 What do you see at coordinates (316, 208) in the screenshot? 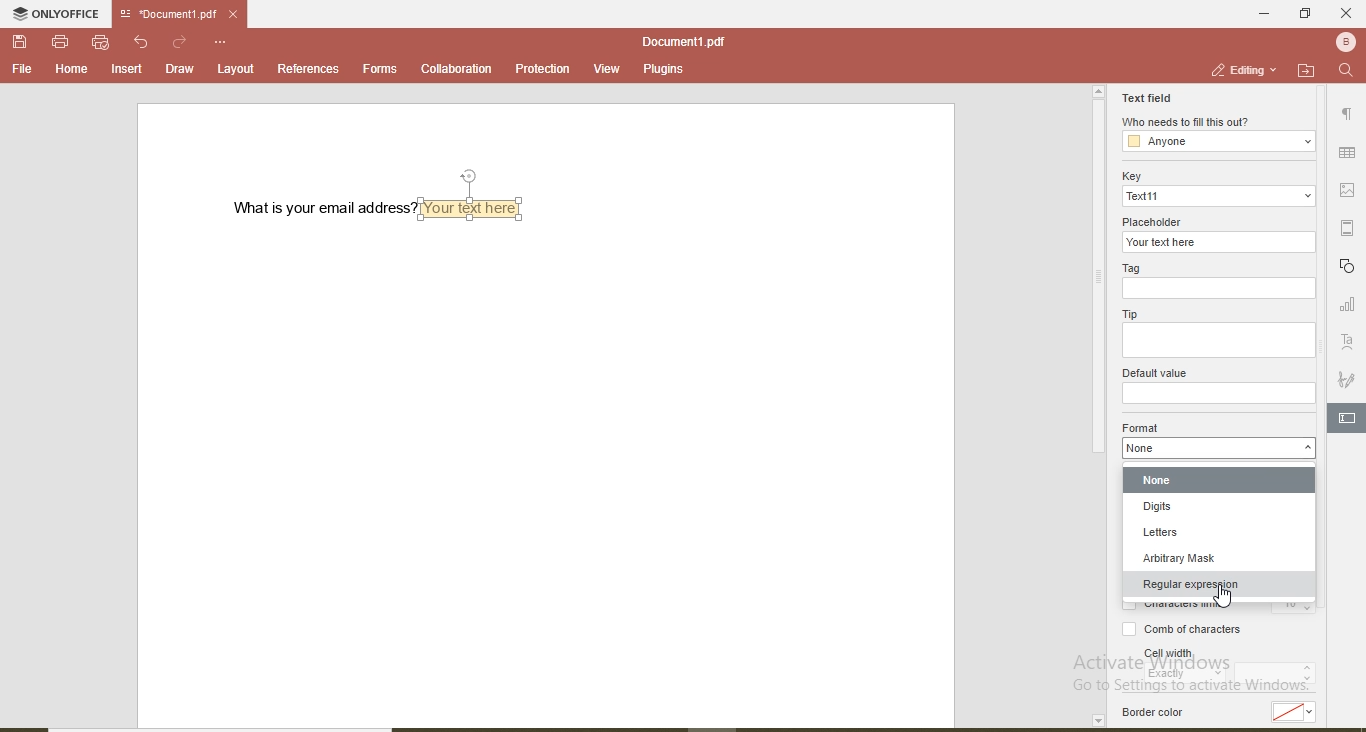
I see `what is your email address?` at bounding box center [316, 208].